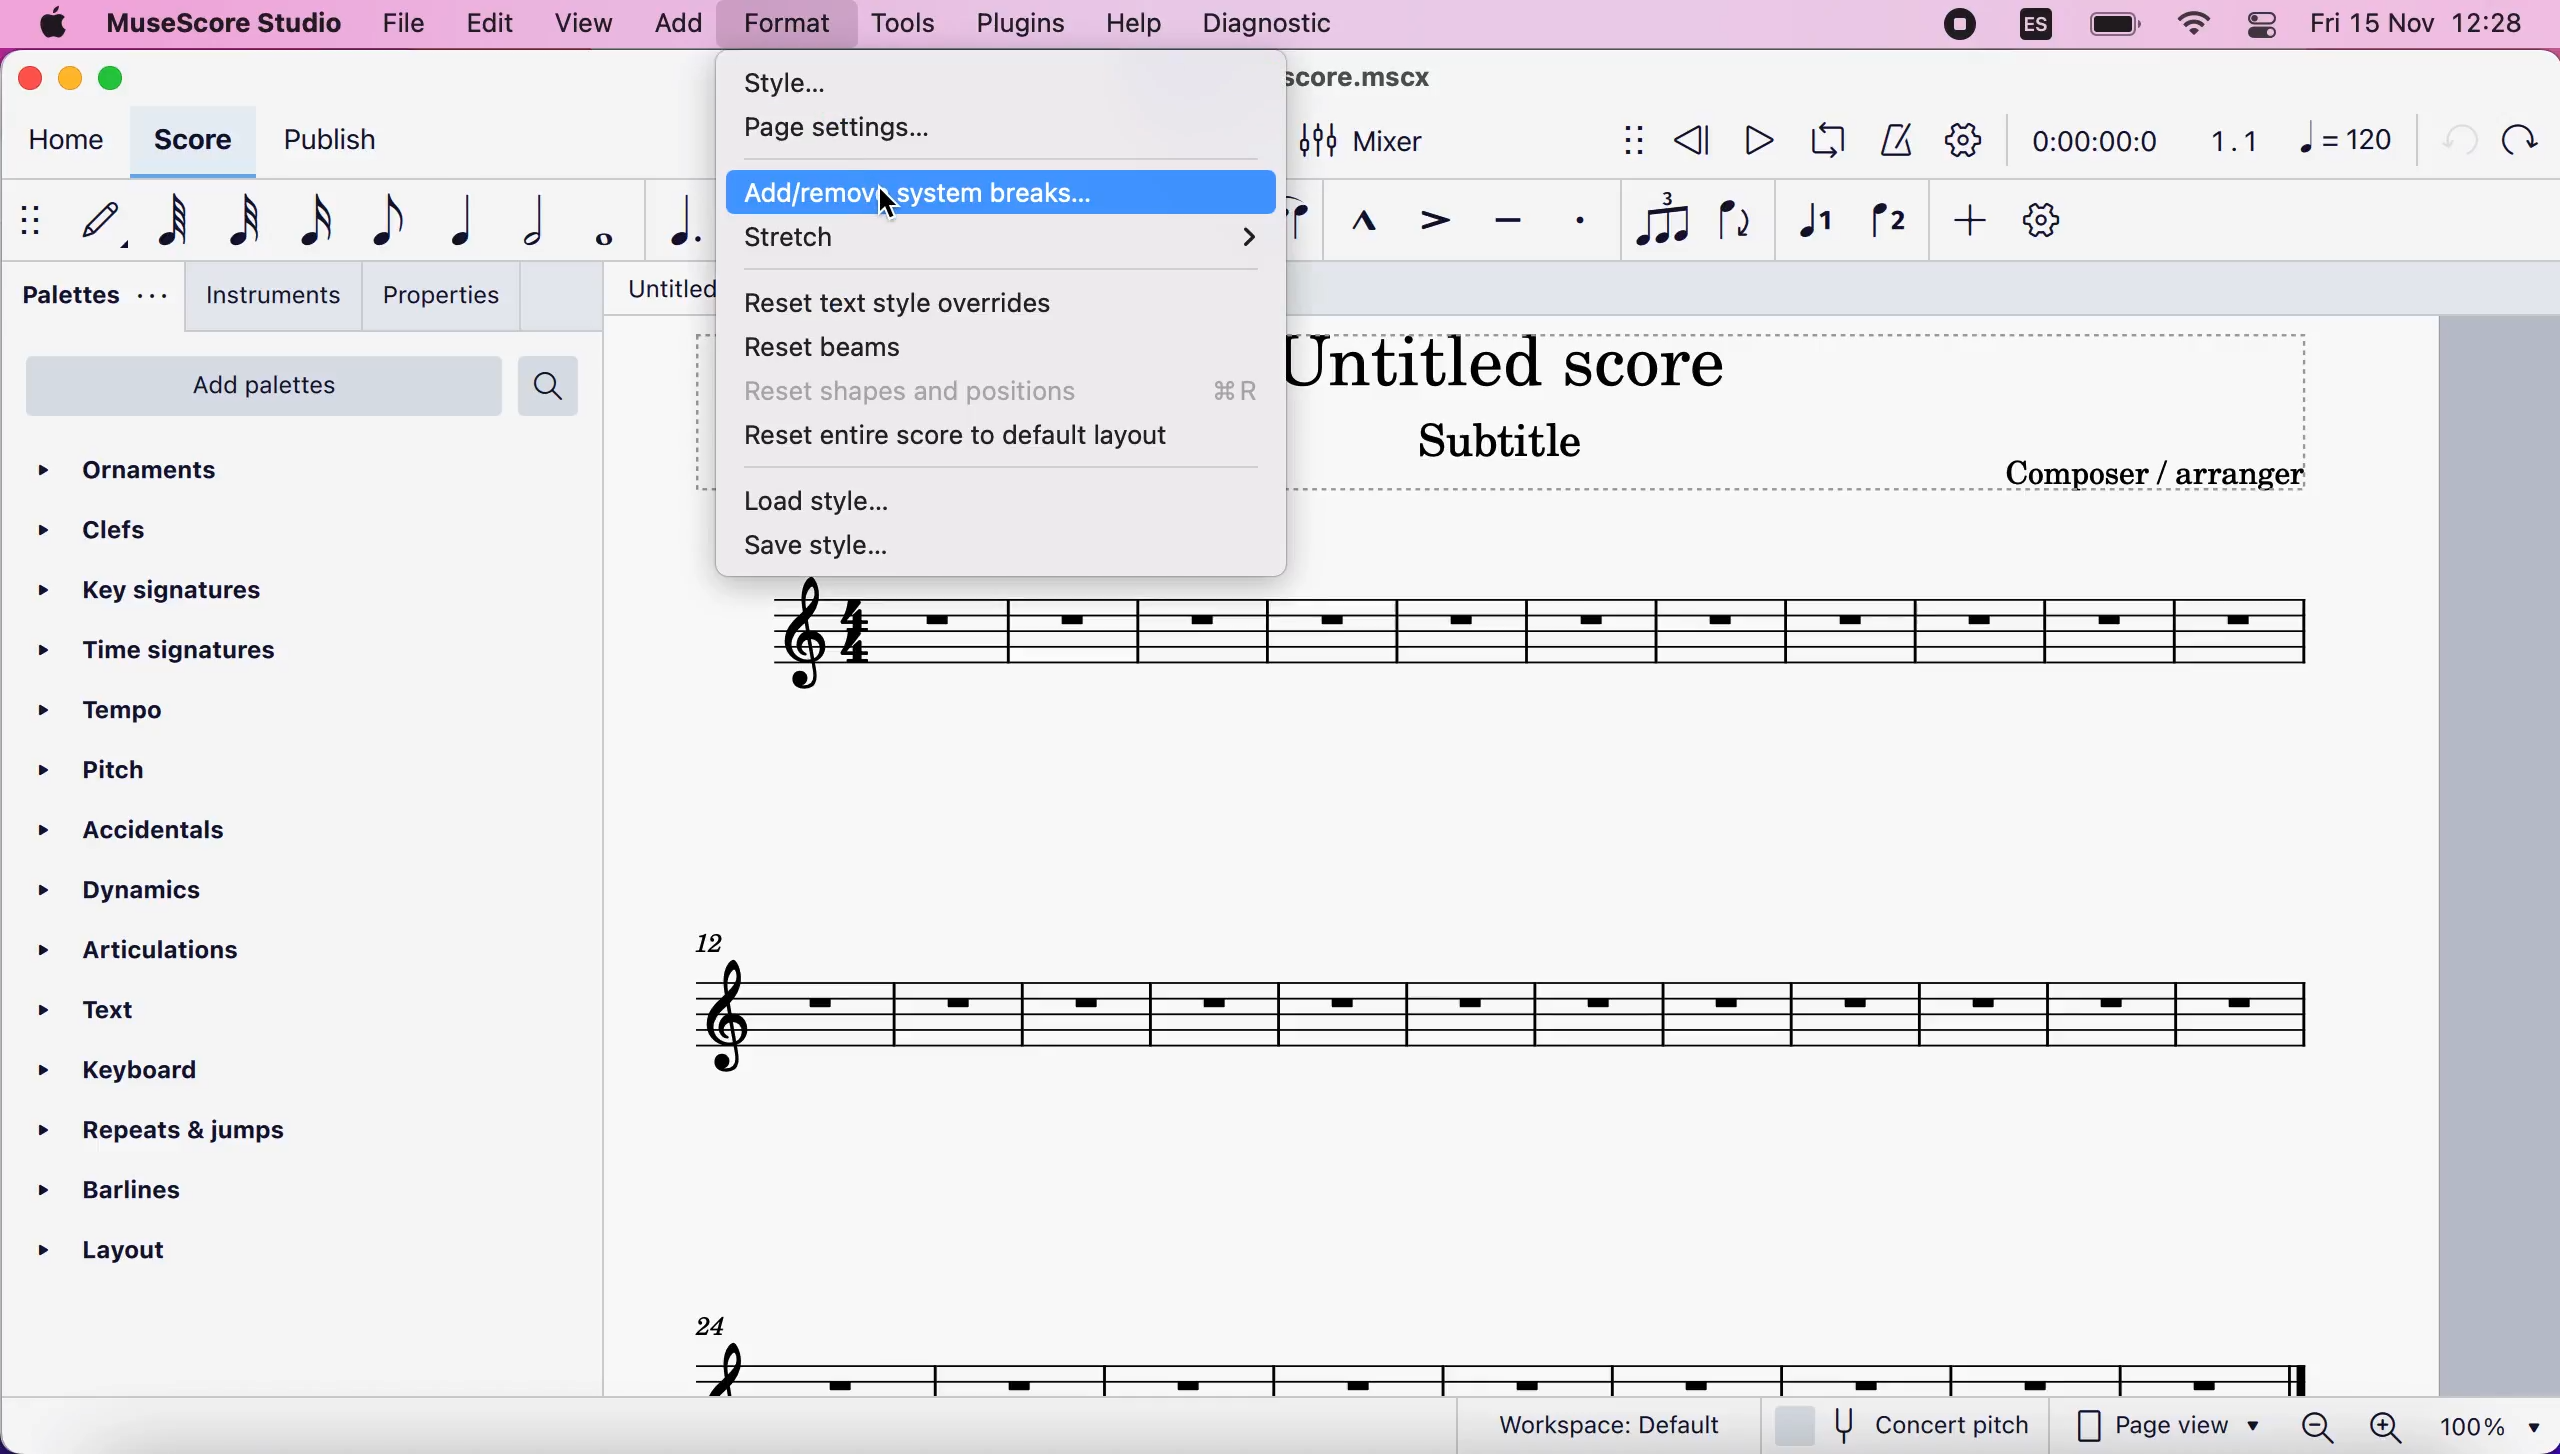  I want to click on save style, so click(829, 546).